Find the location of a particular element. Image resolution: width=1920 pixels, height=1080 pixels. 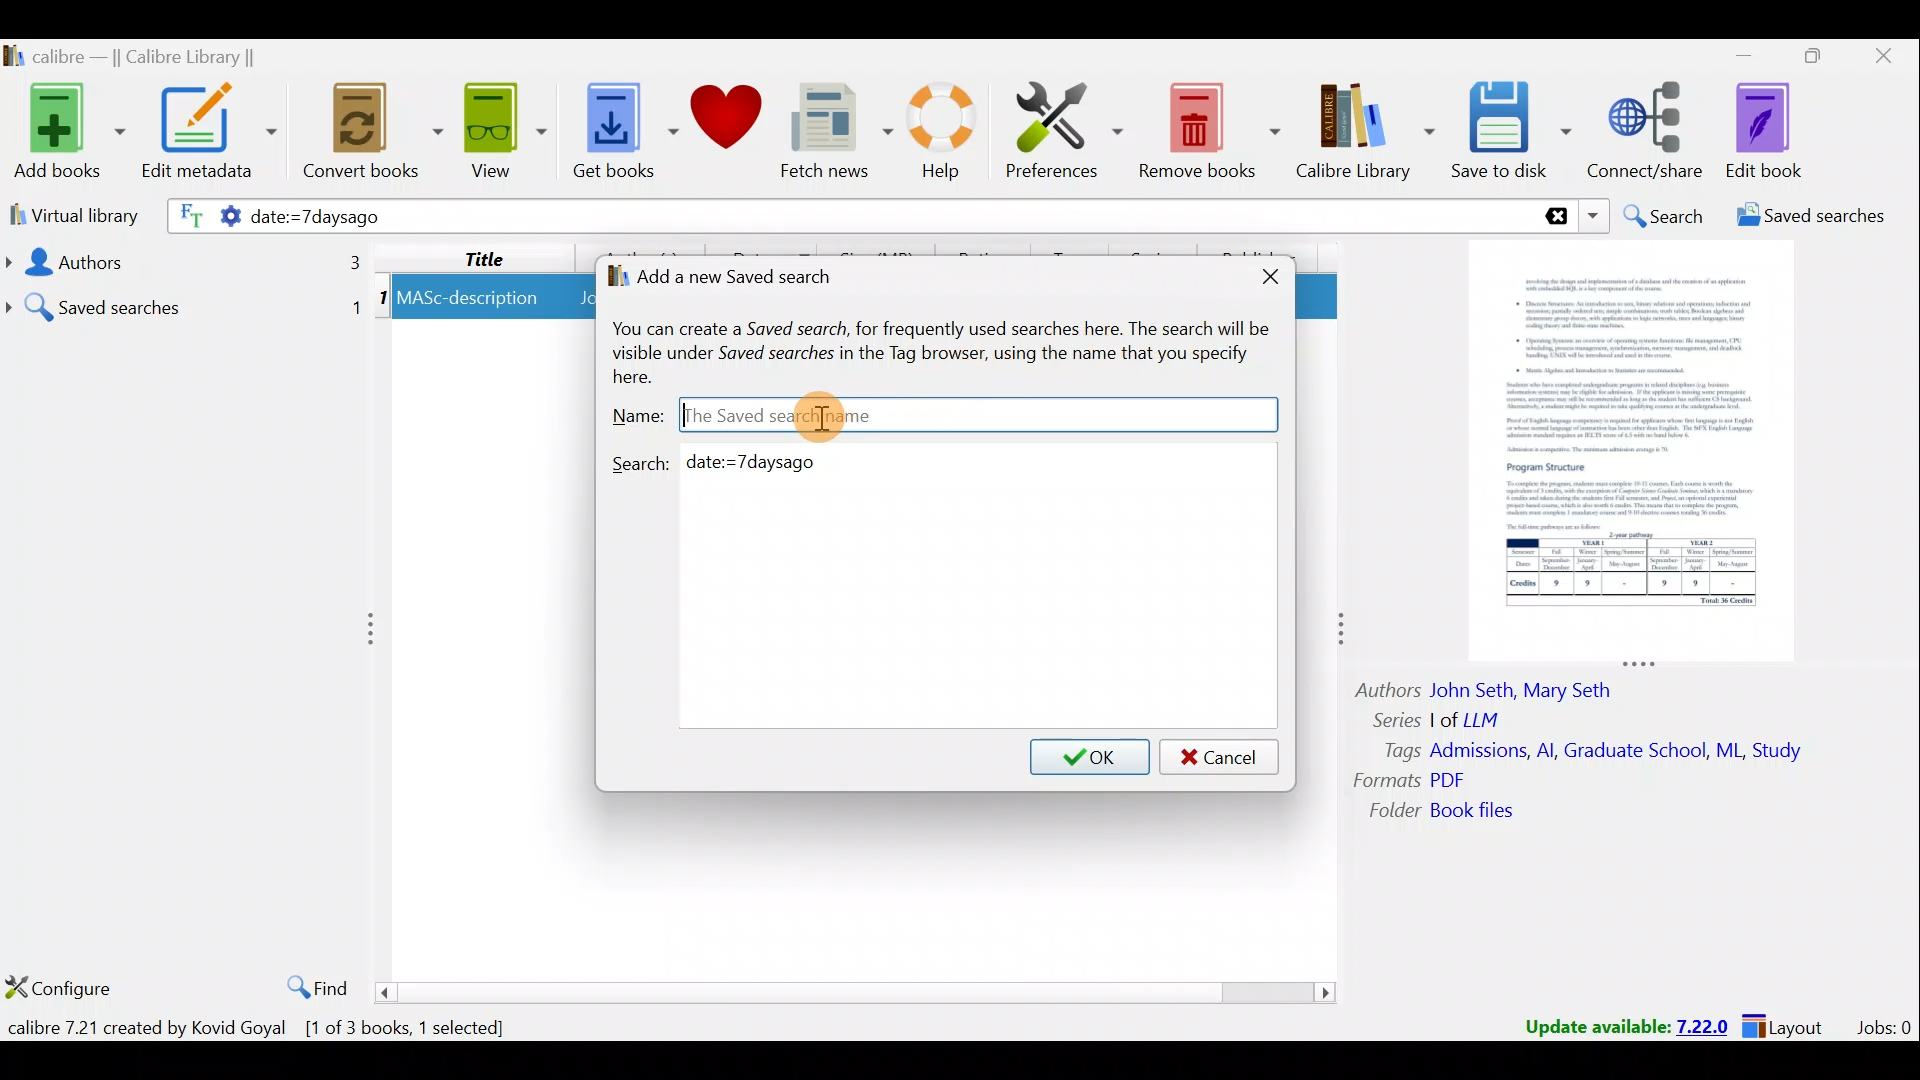

Close is located at coordinates (1880, 60).